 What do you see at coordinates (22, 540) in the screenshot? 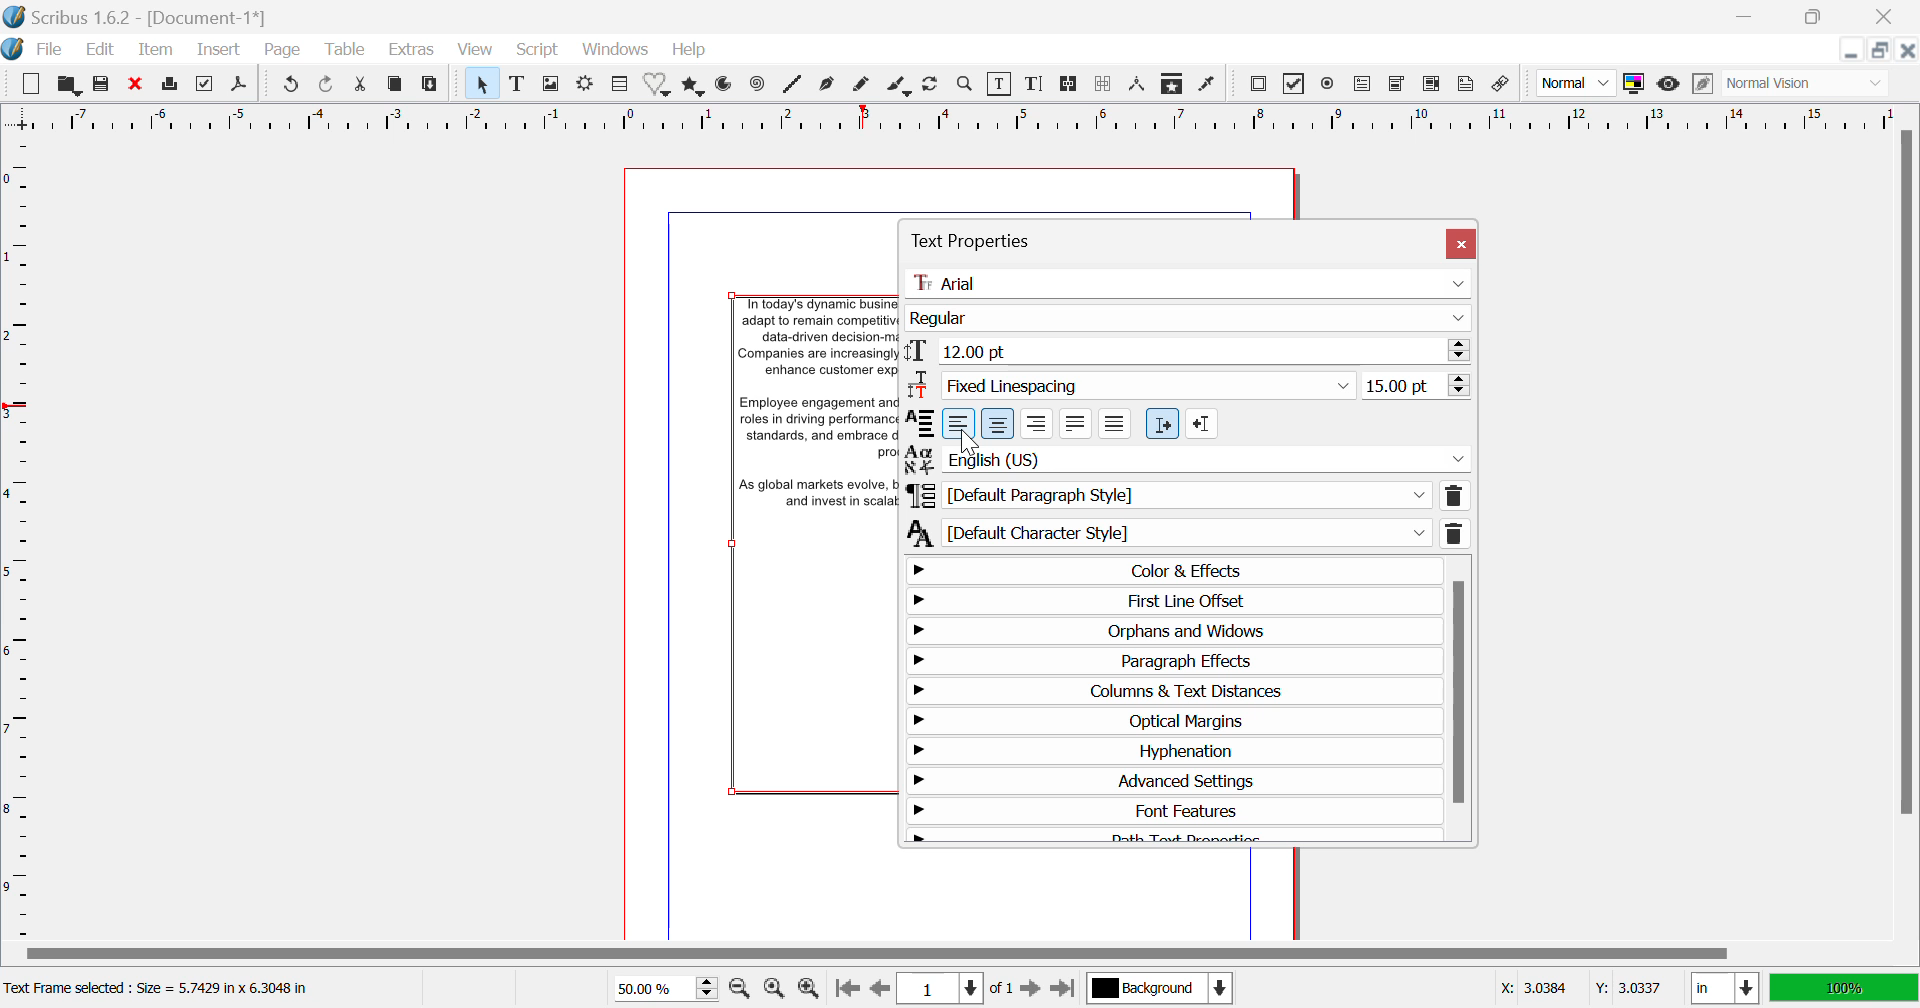
I see `Horizontal Page Margins` at bounding box center [22, 540].